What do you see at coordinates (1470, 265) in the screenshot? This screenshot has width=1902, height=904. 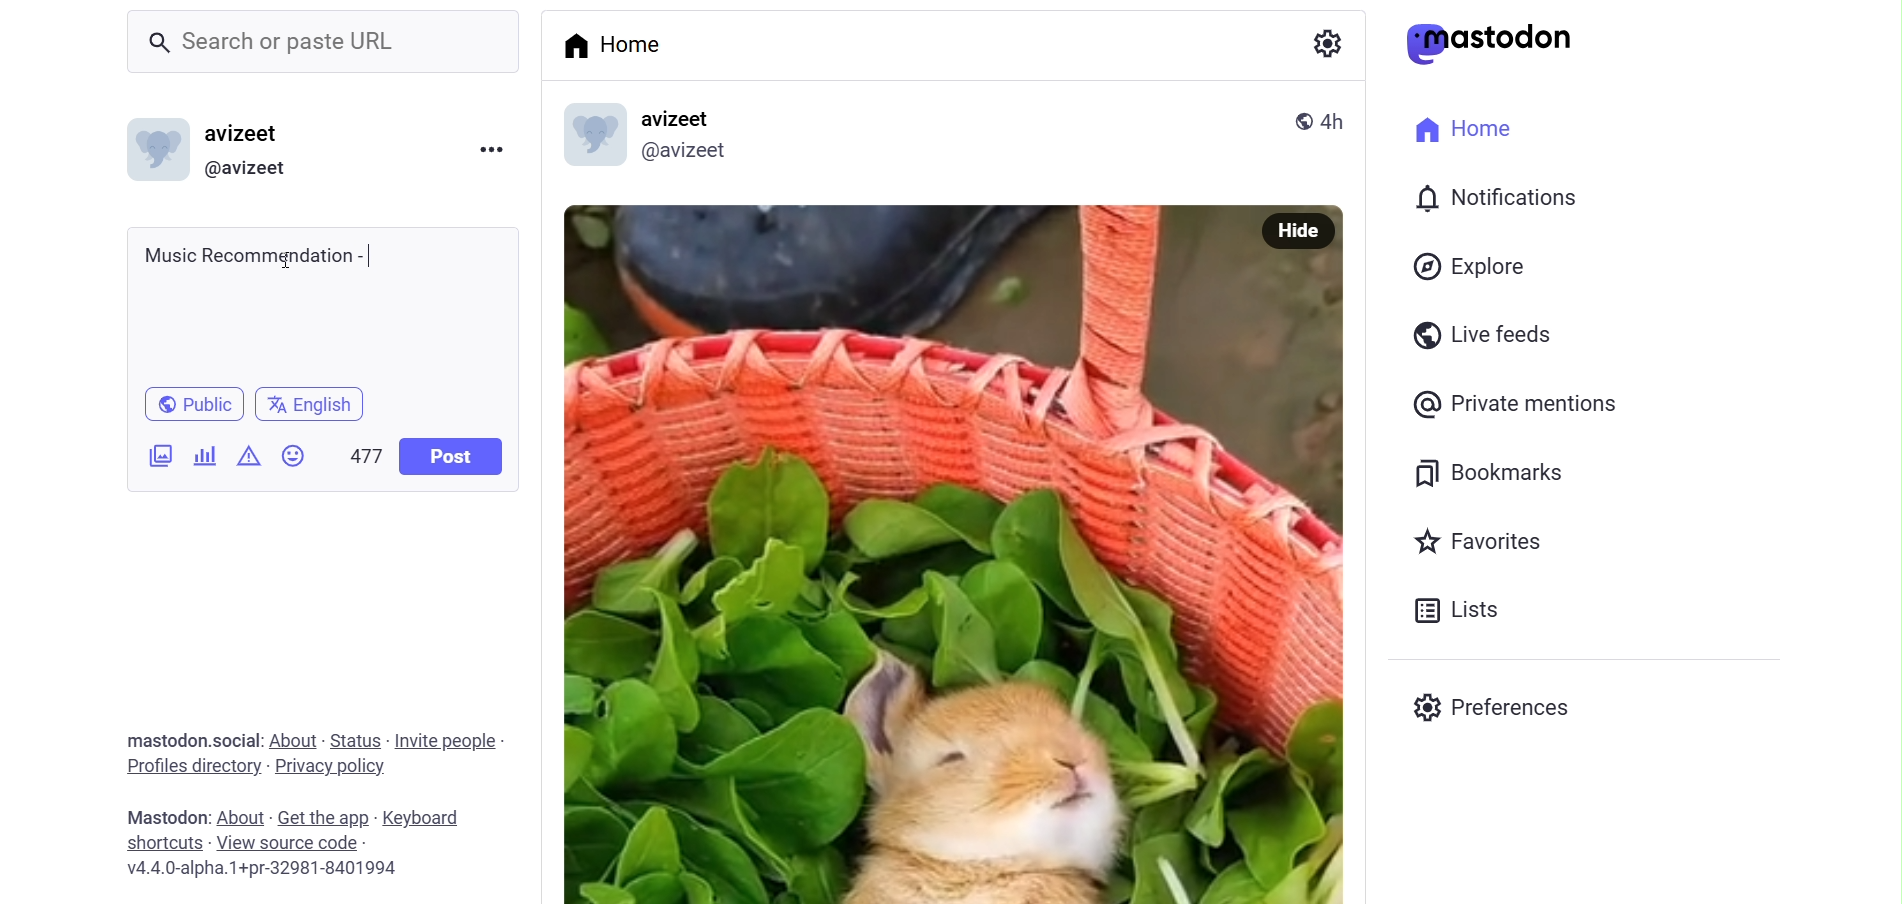 I see `Explore` at bounding box center [1470, 265].